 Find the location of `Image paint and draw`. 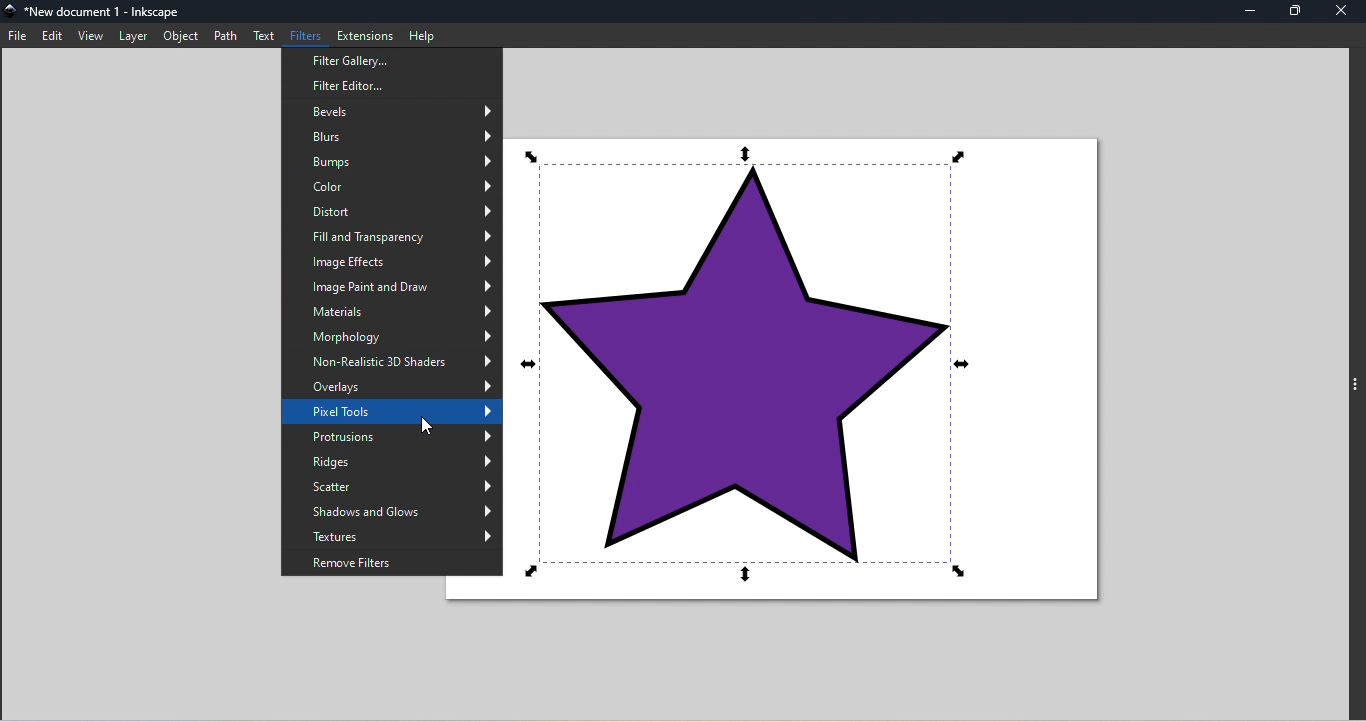

Image paint and draw is located at coordinates (391, 287).